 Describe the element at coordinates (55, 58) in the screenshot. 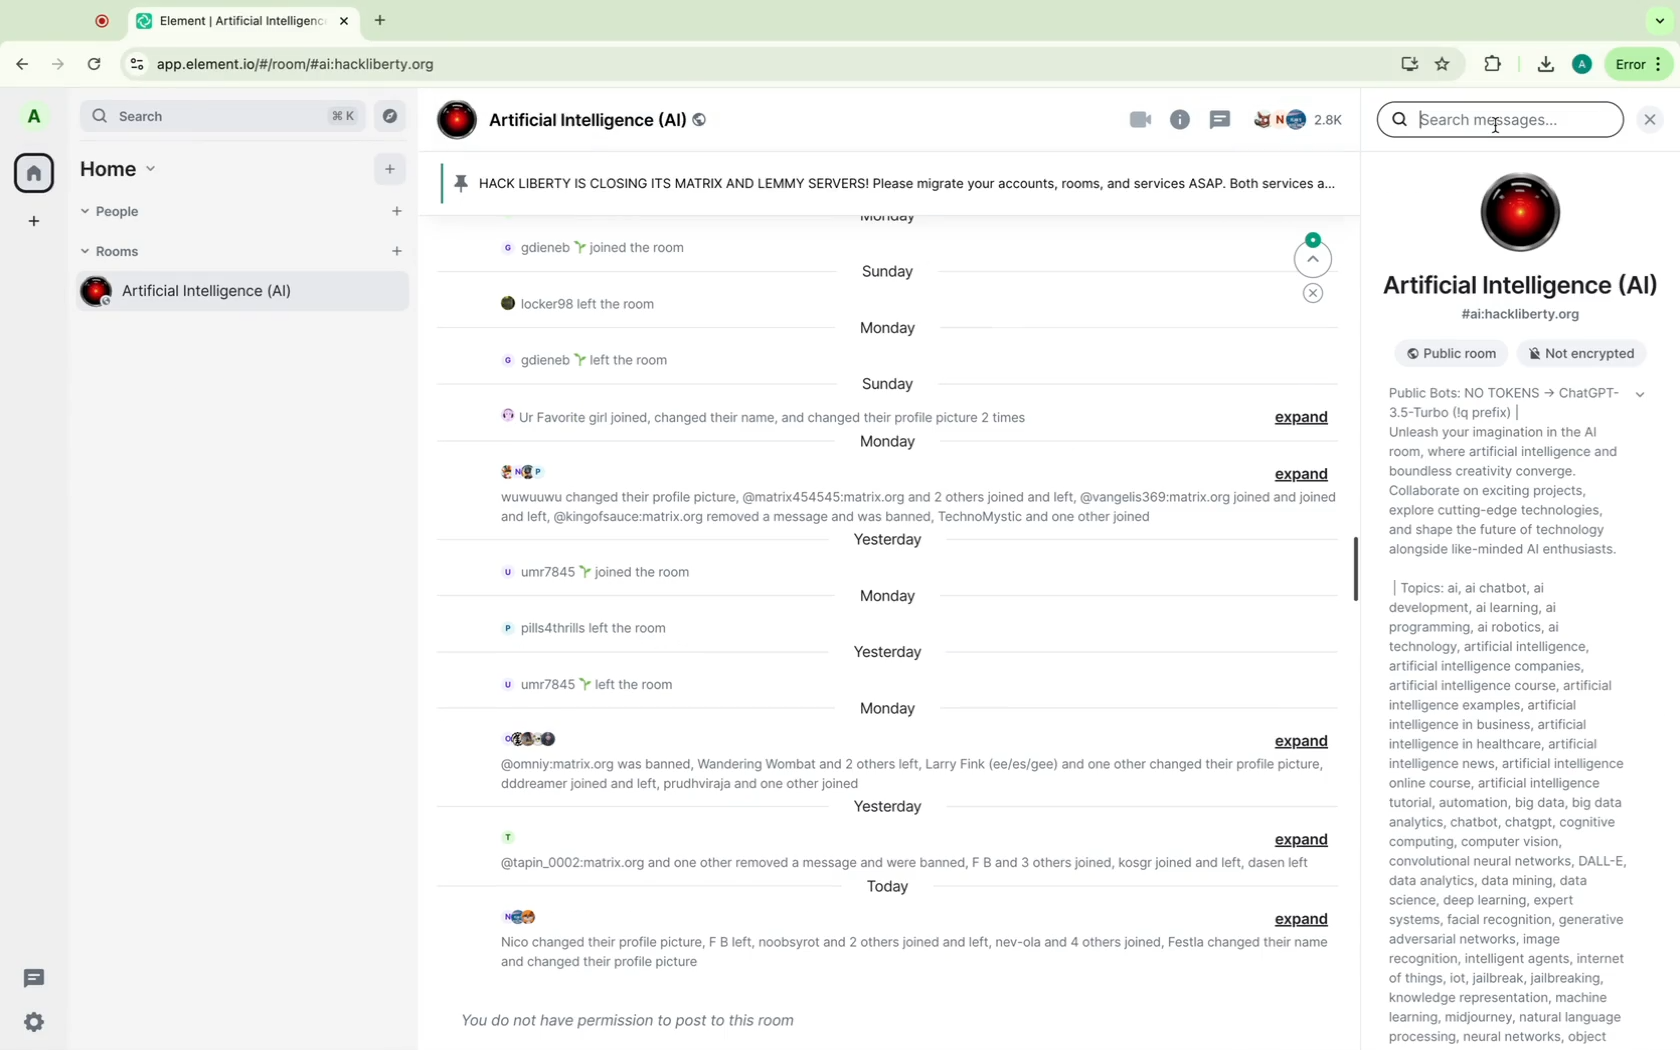

I see `forward` at that location.